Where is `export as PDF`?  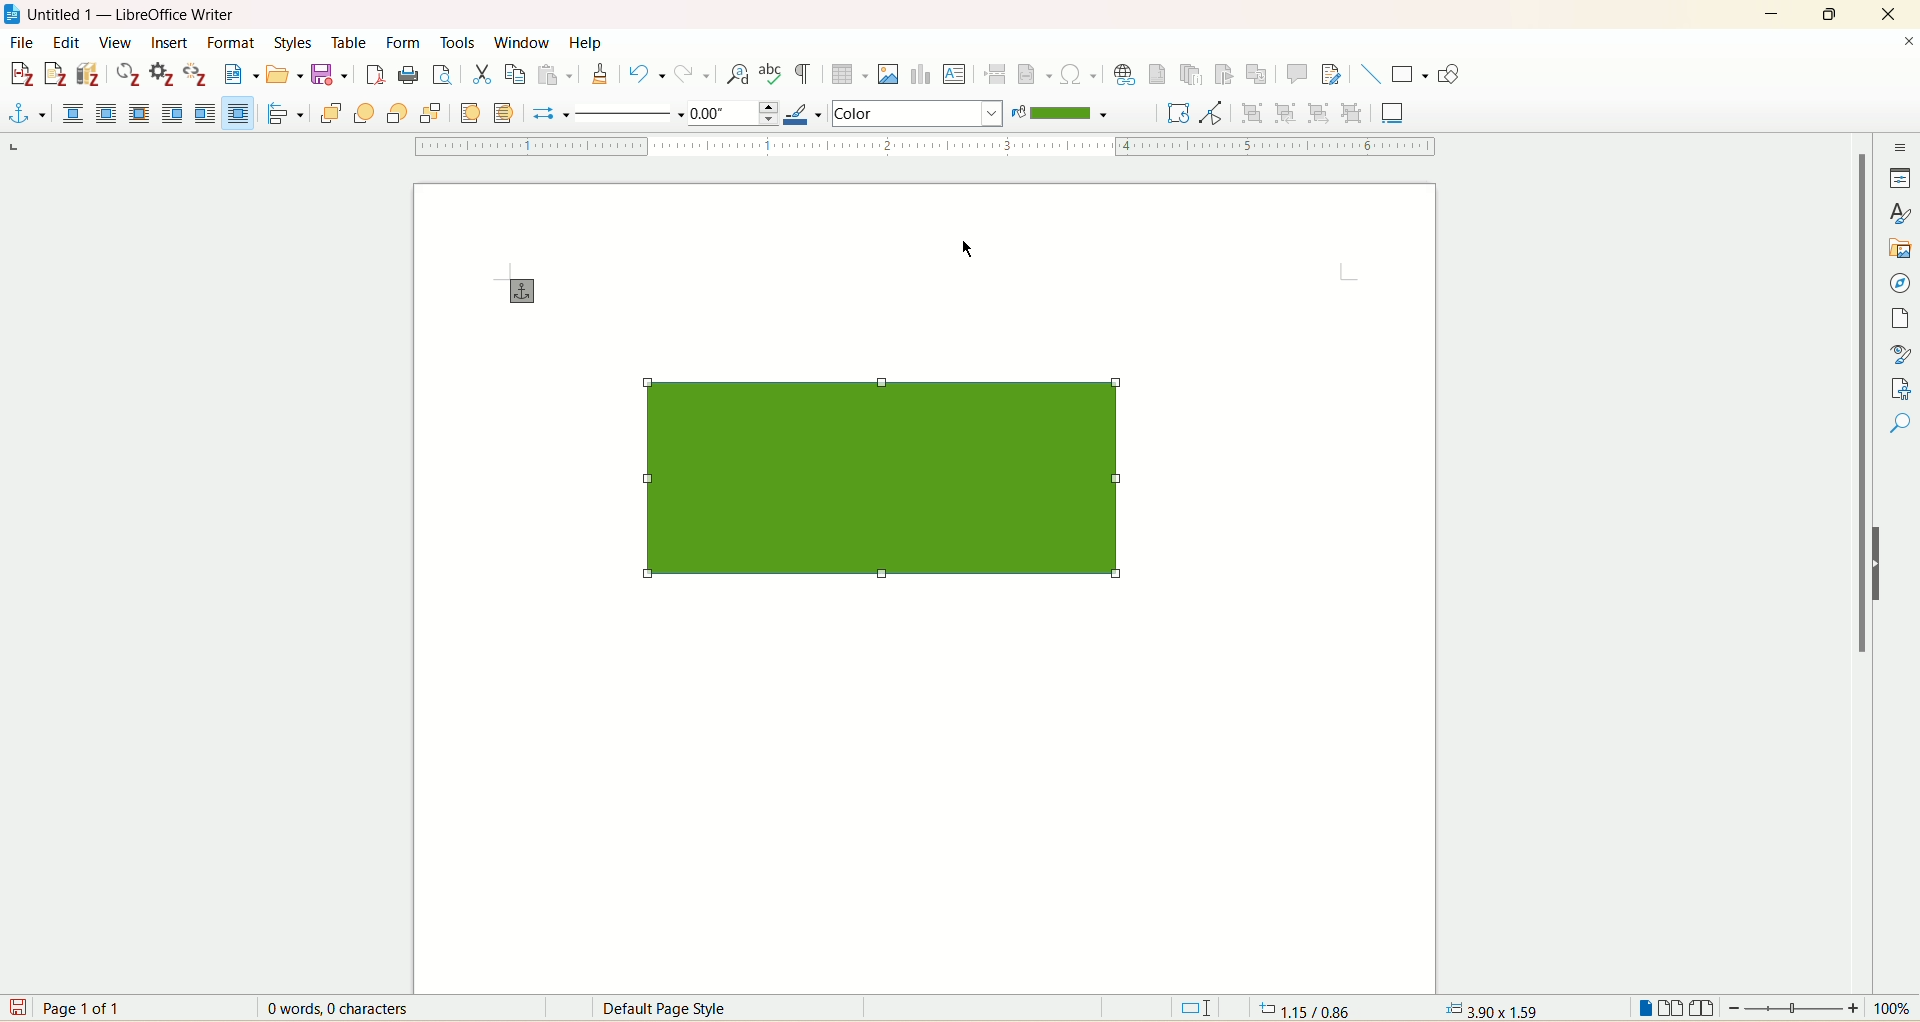 export as PDF is located at coordinates (375, 78).